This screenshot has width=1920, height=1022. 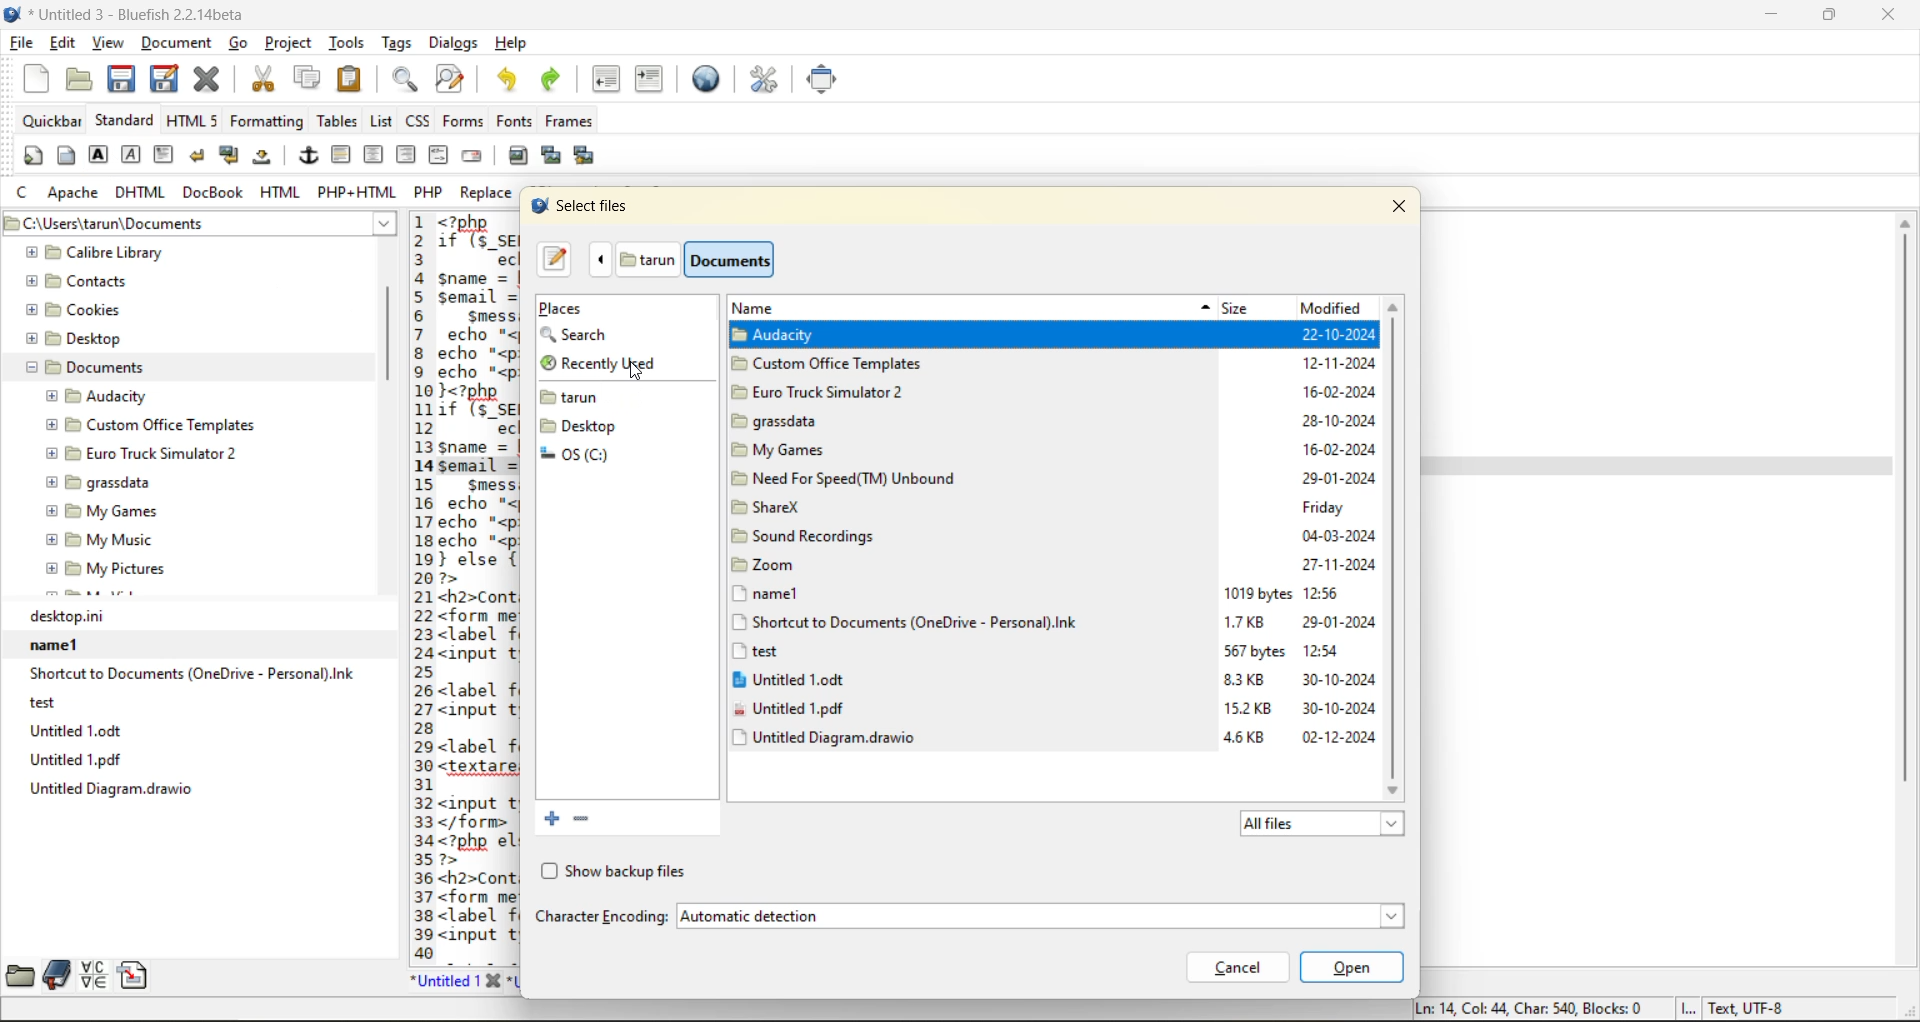 What do you see at coordinates (1831, 18) in the screenshot?
I see `maximize` at bounding box center [1831, 18].